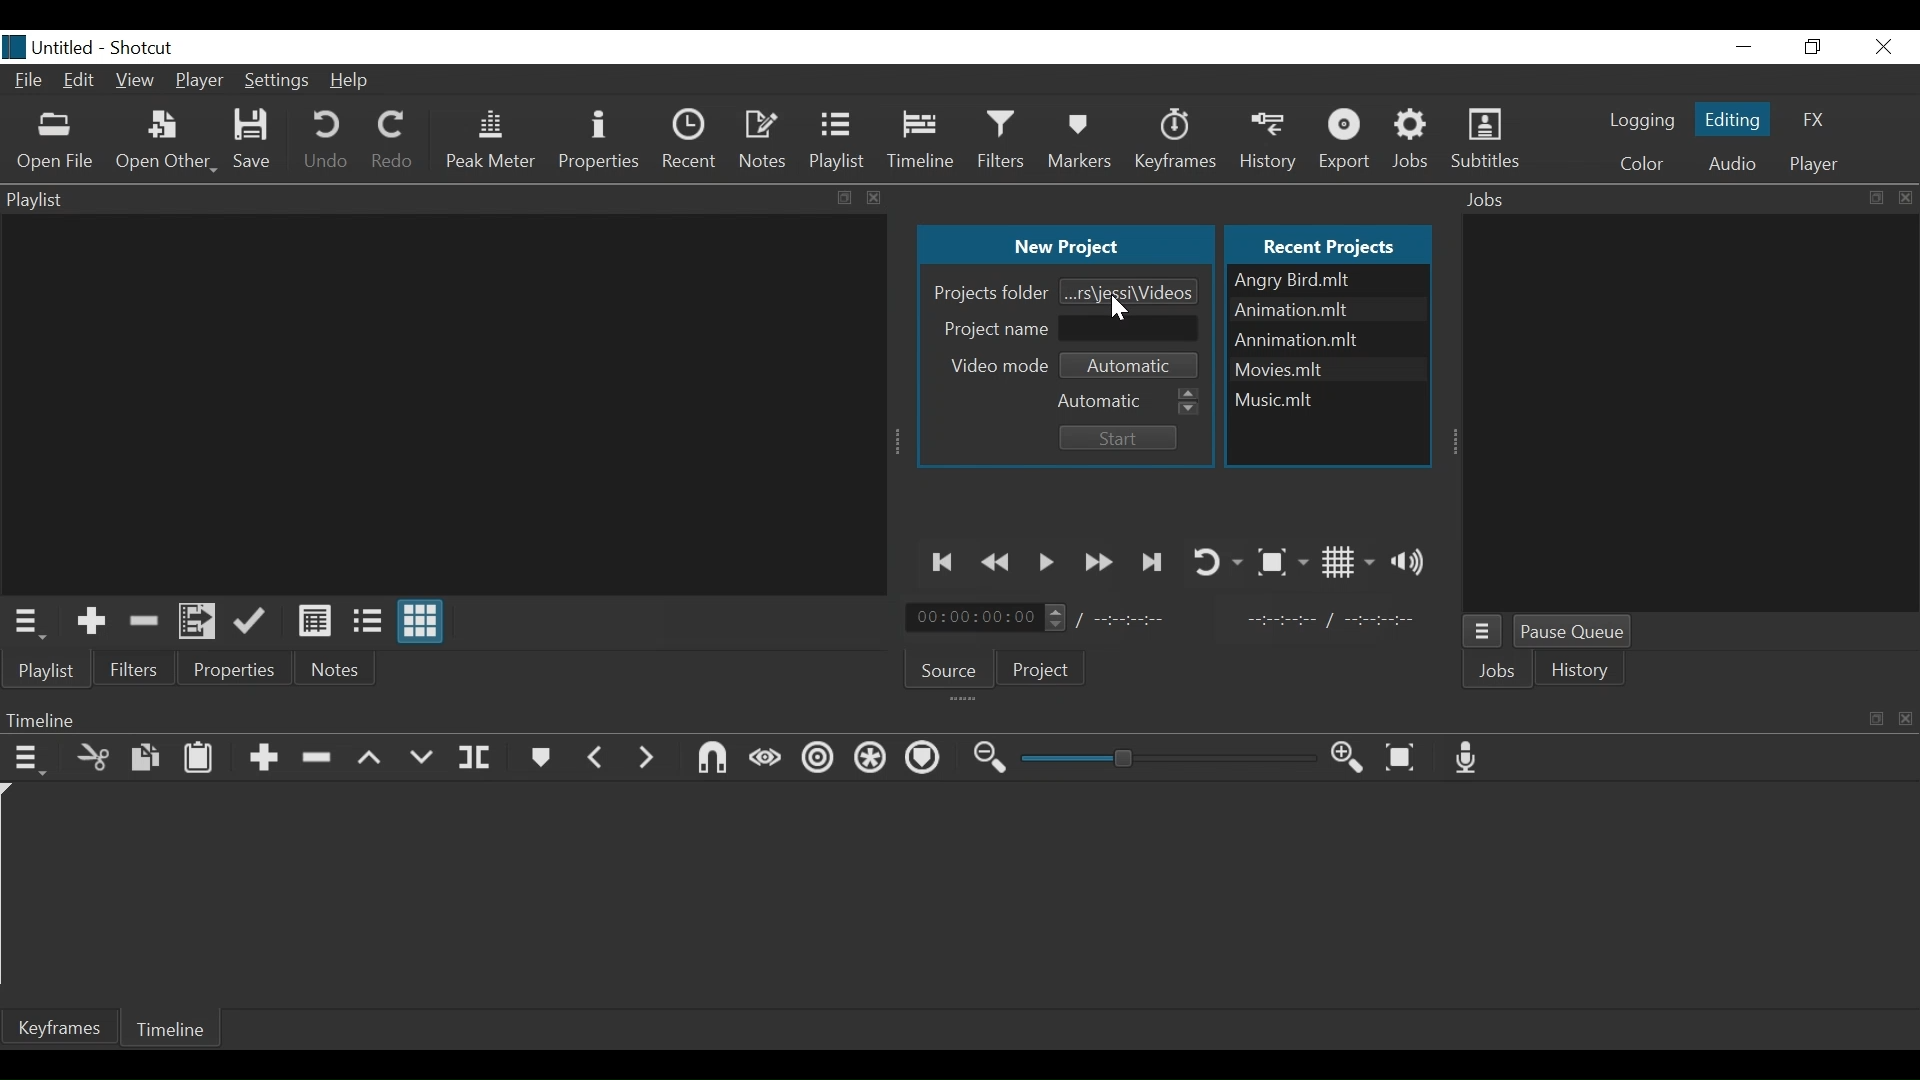 This screenshot has width=1920, height=1080. I want to click on Add files to the playlist, so click(201, 623).